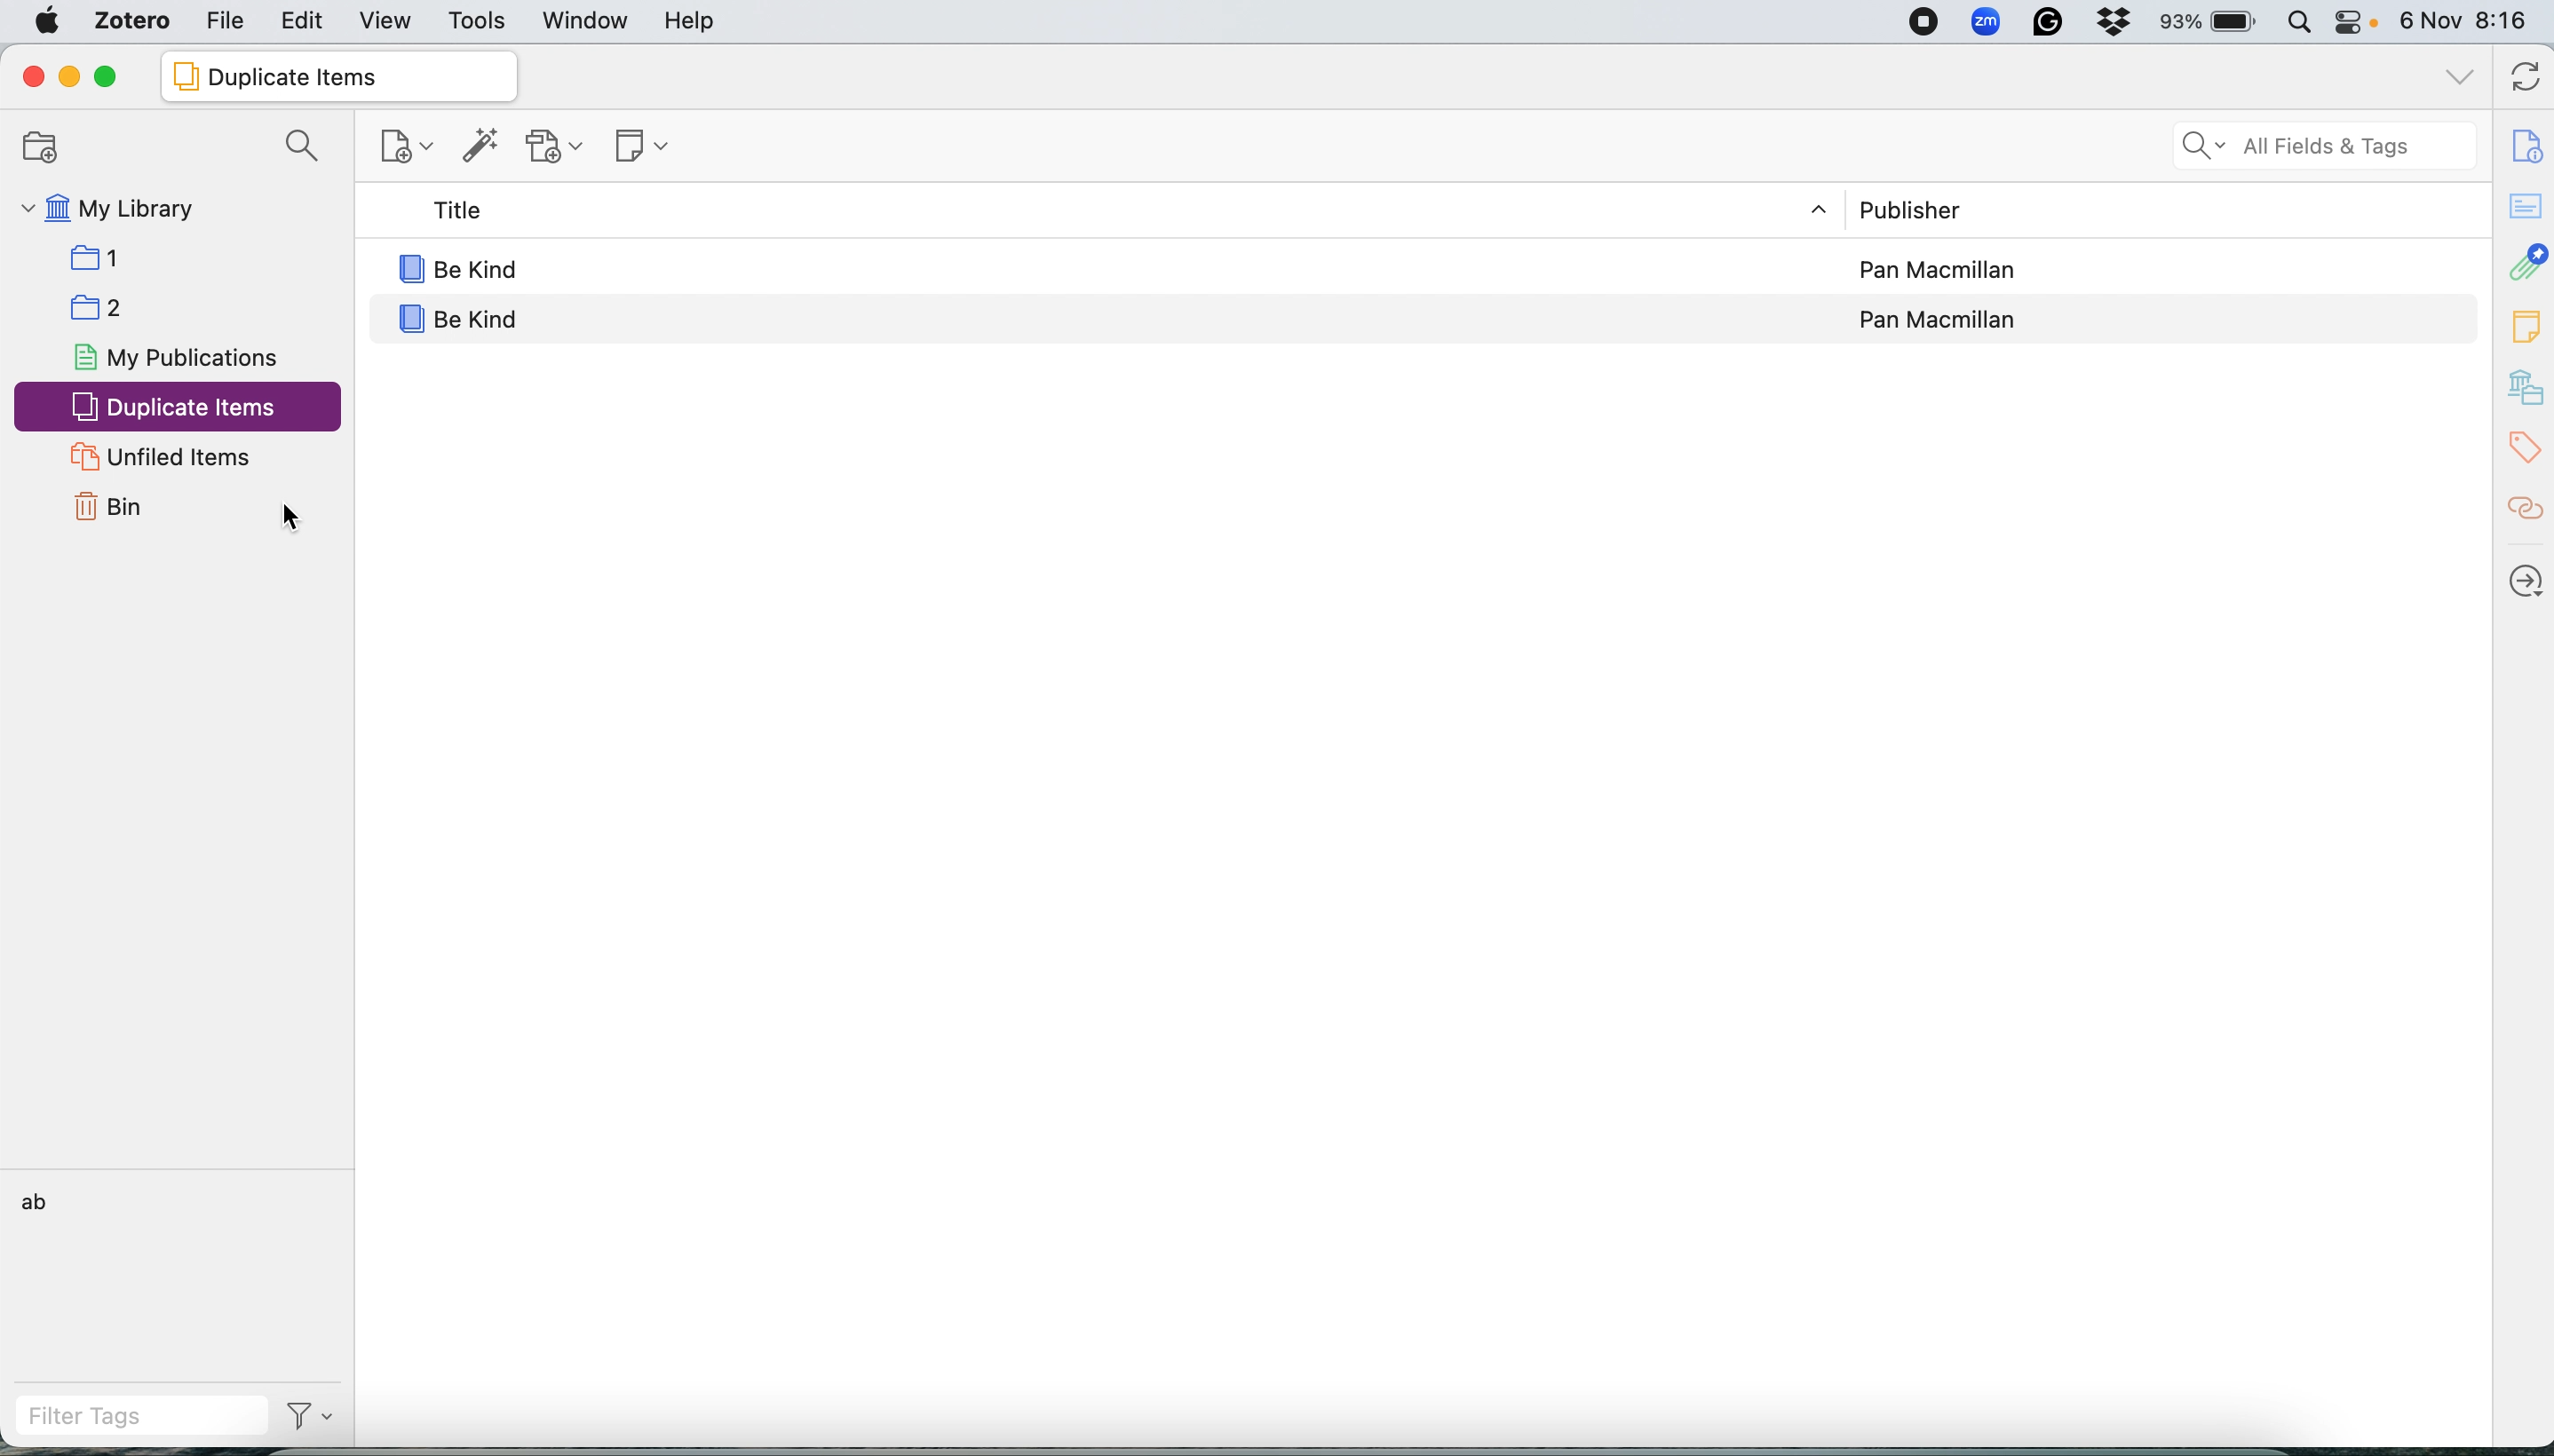 The image size is (2554, 1456). I want to click on refresh, so click(2519, 77).